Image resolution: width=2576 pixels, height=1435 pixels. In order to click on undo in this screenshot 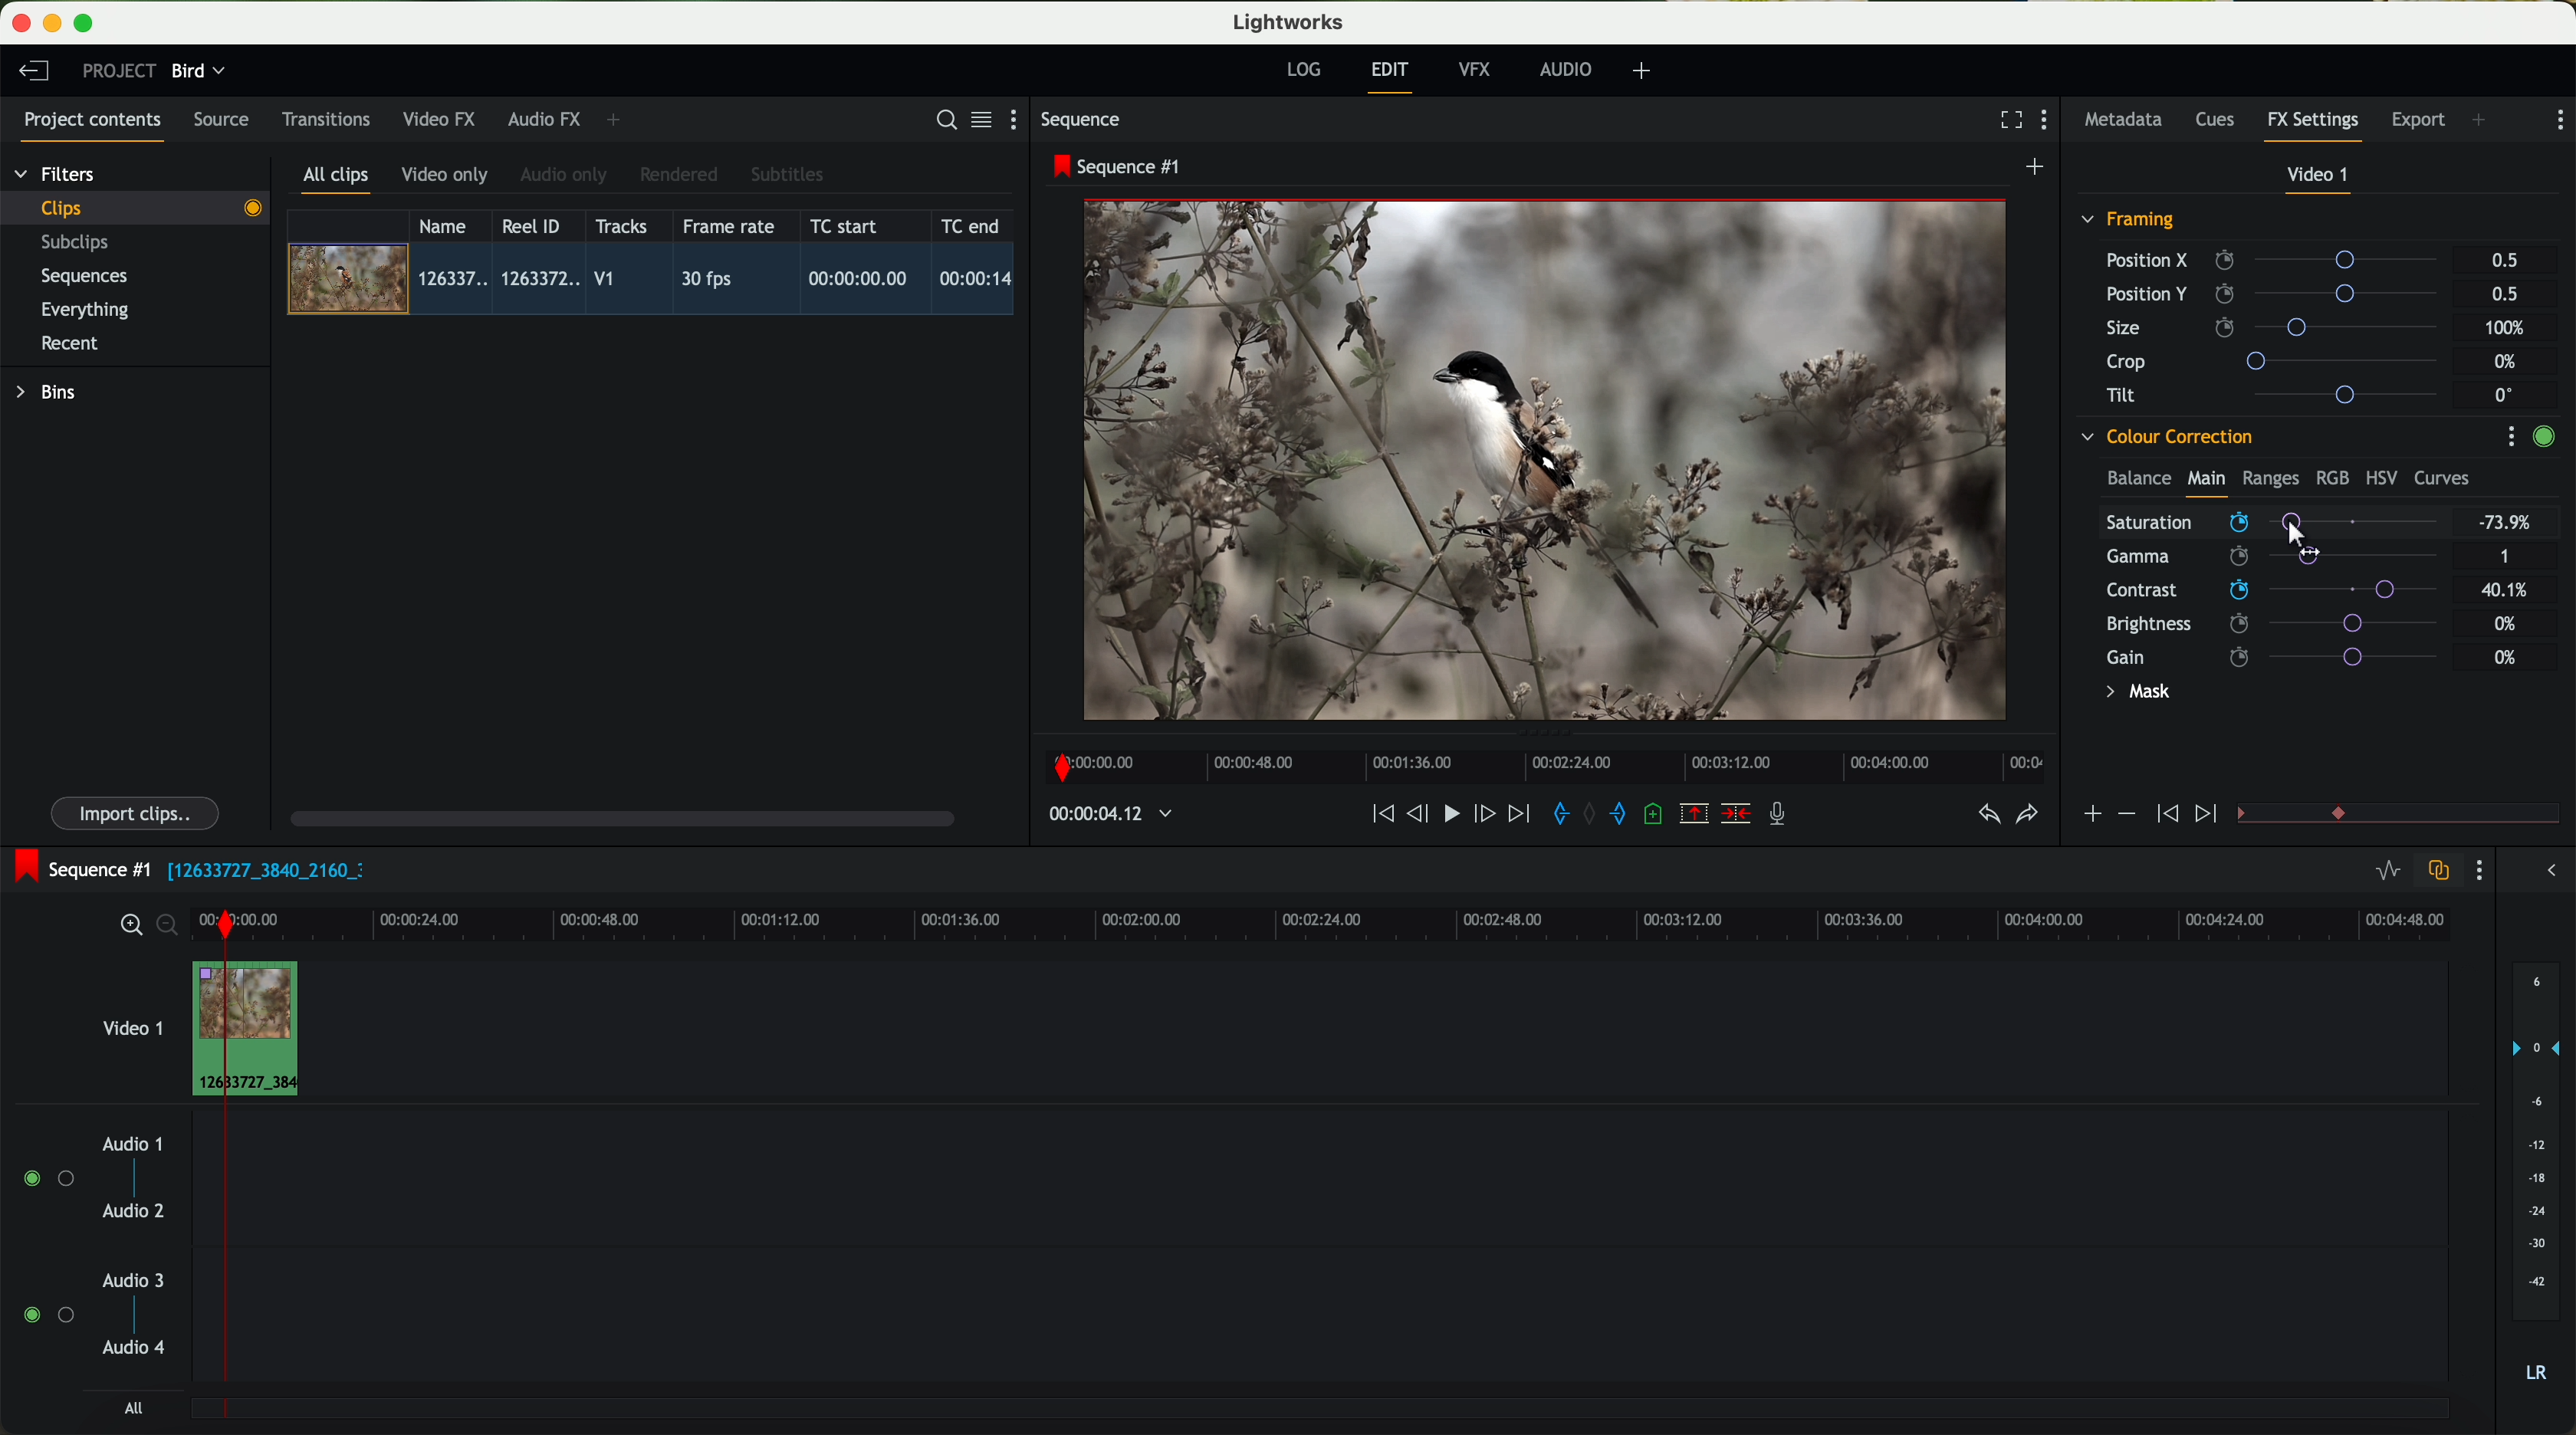, I will do `click(1987, 815)`.